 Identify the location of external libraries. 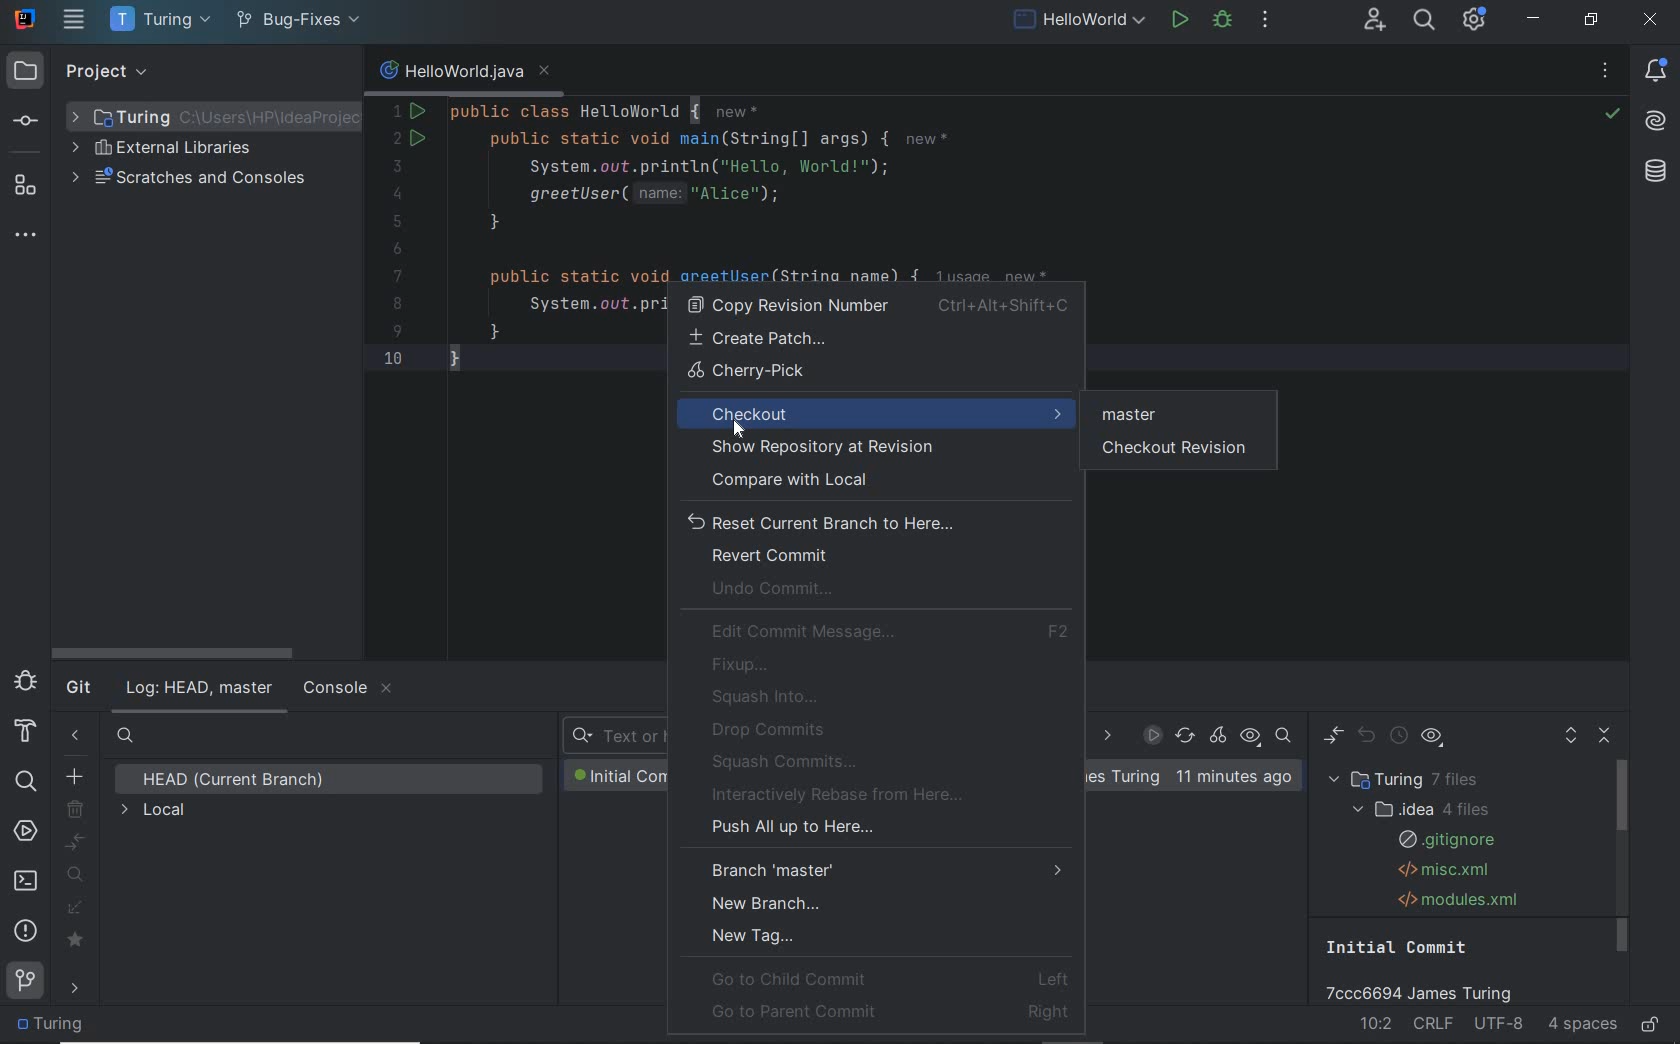
(172, 149).